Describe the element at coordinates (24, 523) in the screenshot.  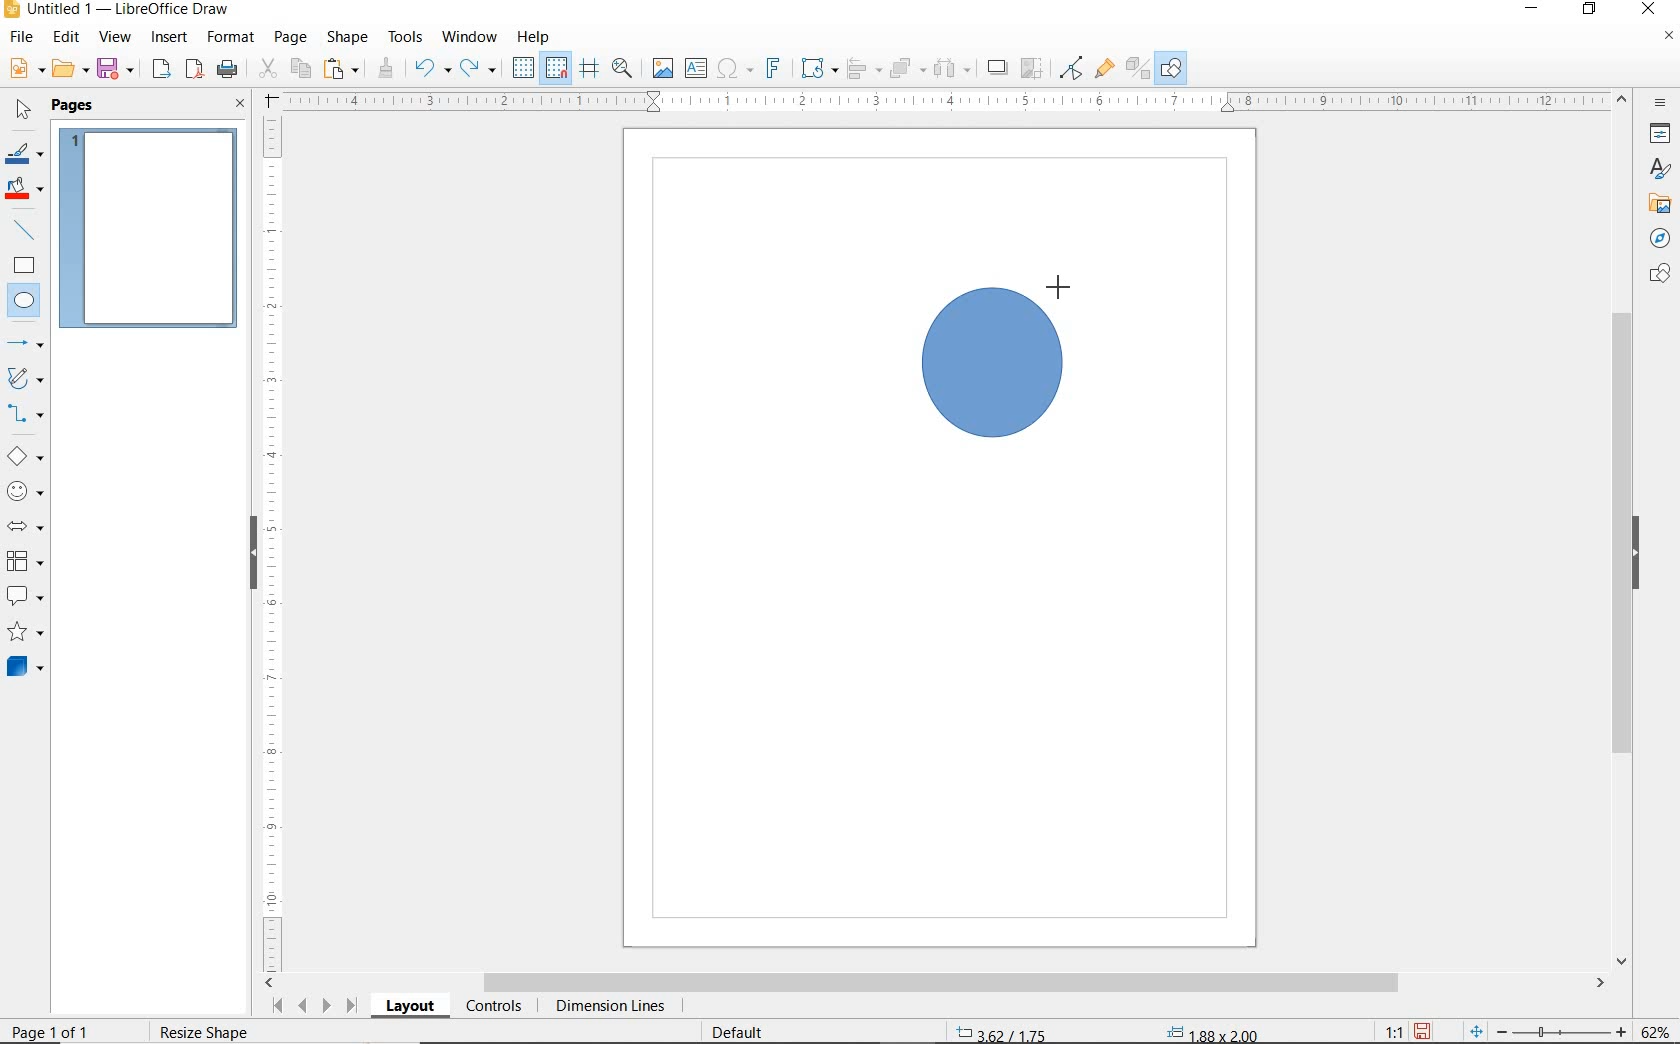
I see `BLOCK ARROWS` at that location.